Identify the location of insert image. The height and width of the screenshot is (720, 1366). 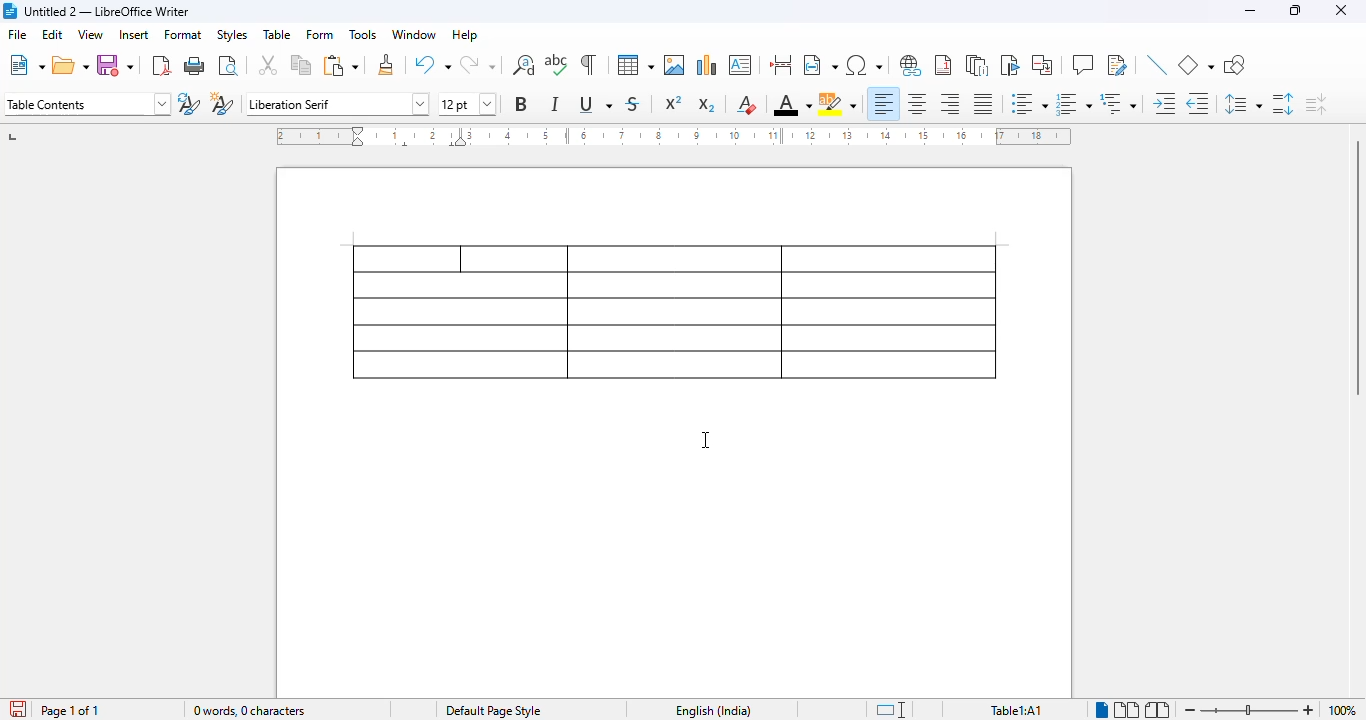
(674, 65).